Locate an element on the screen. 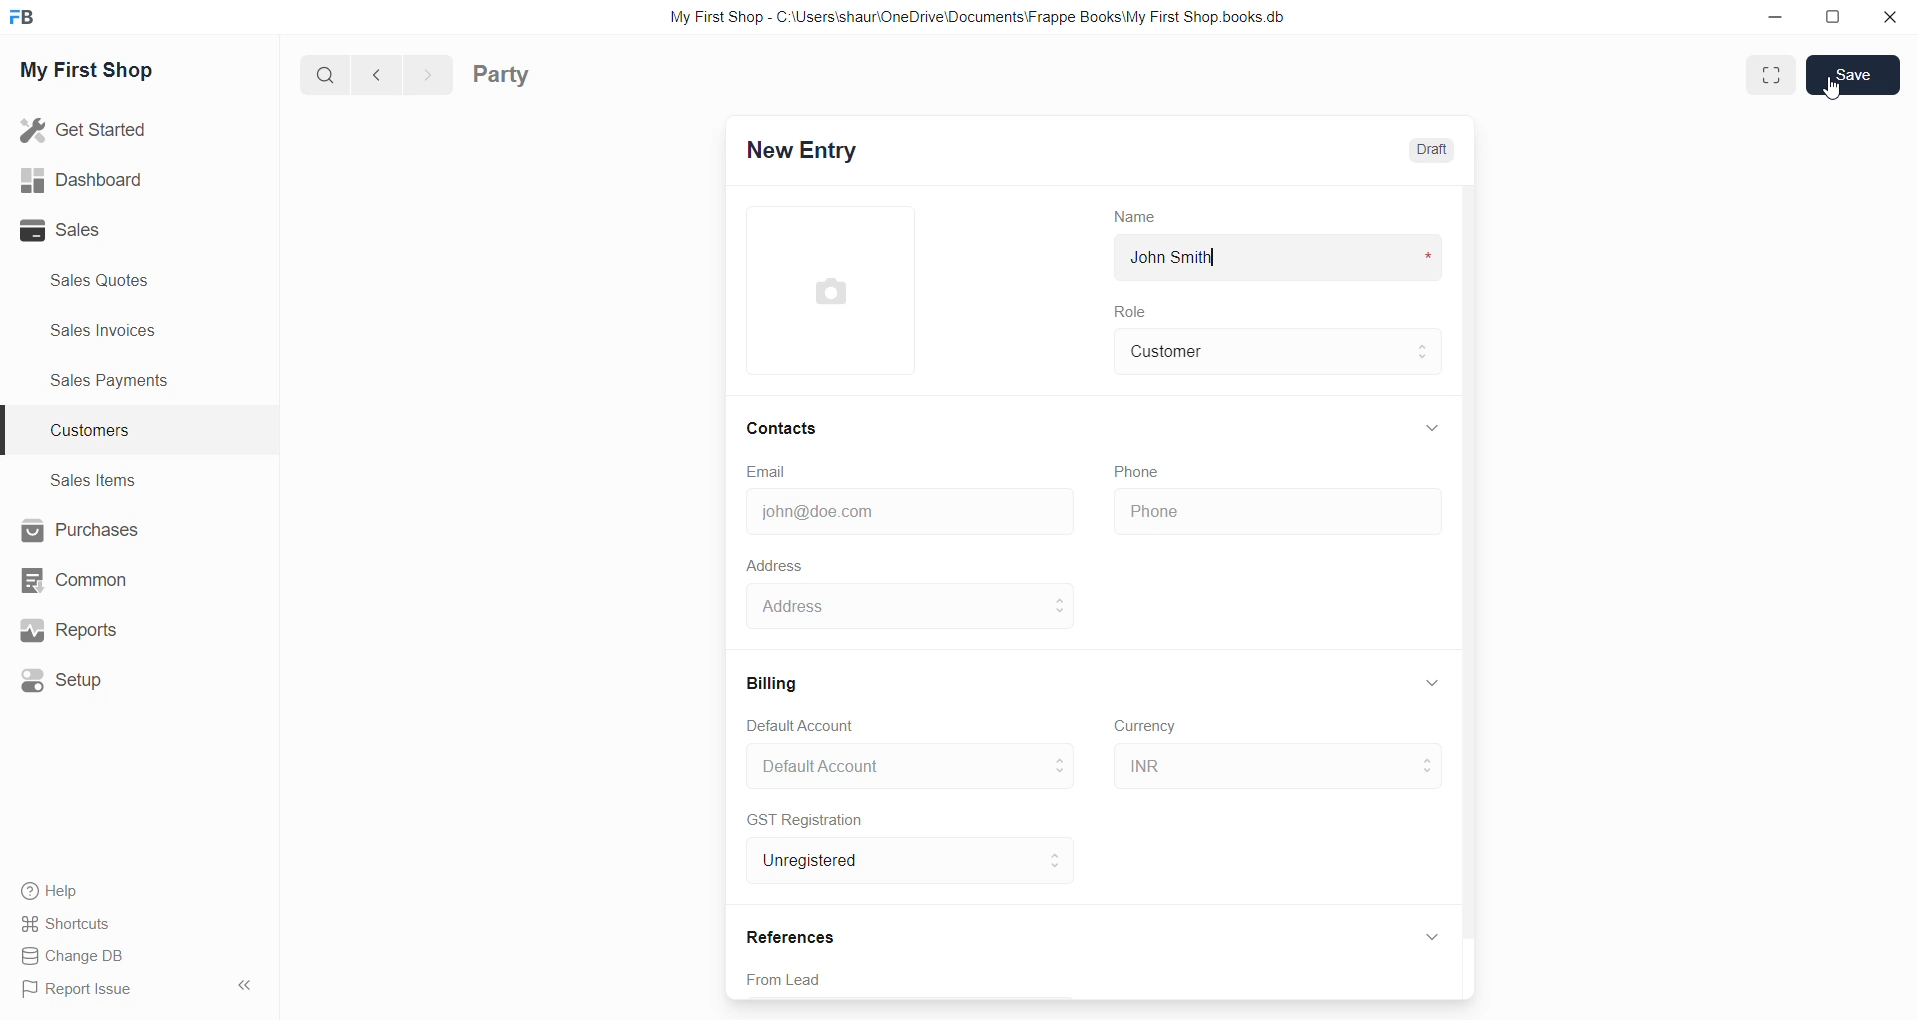 The width and height of the screenshot is (1918, 1020). References is located at coordinates (795, 934).